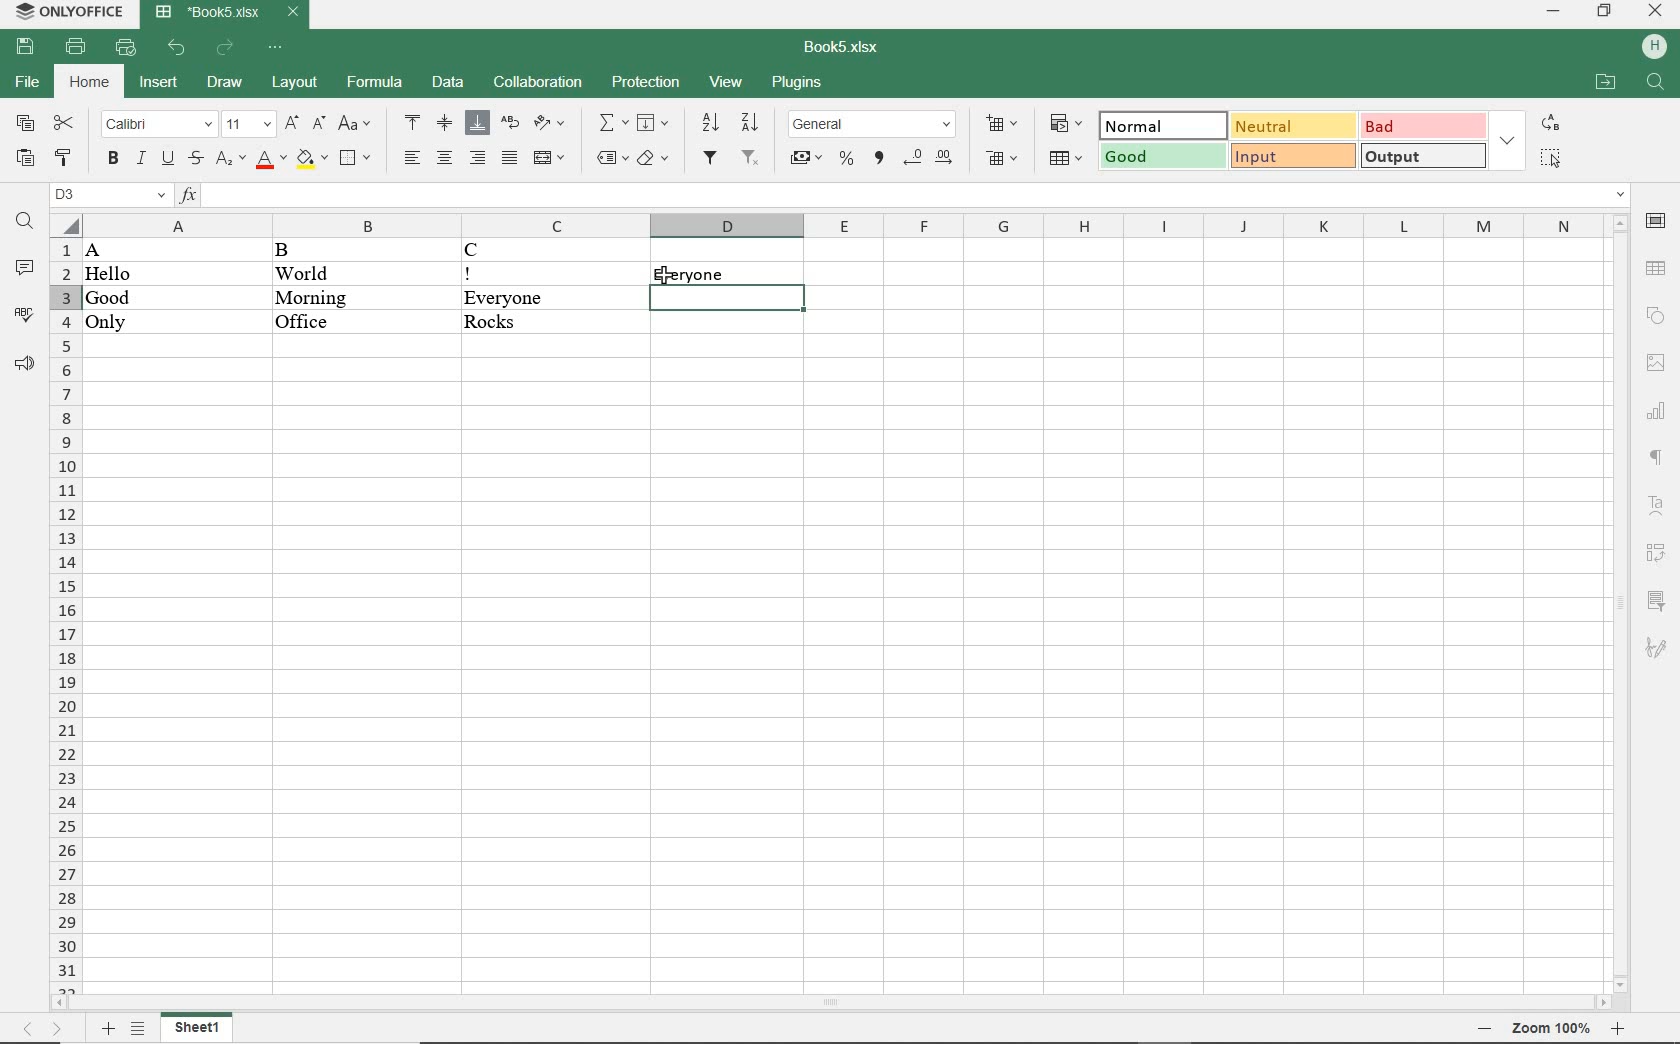 This screenshot has width=1680, height=1044. I want to click on find, so click(24, 223).